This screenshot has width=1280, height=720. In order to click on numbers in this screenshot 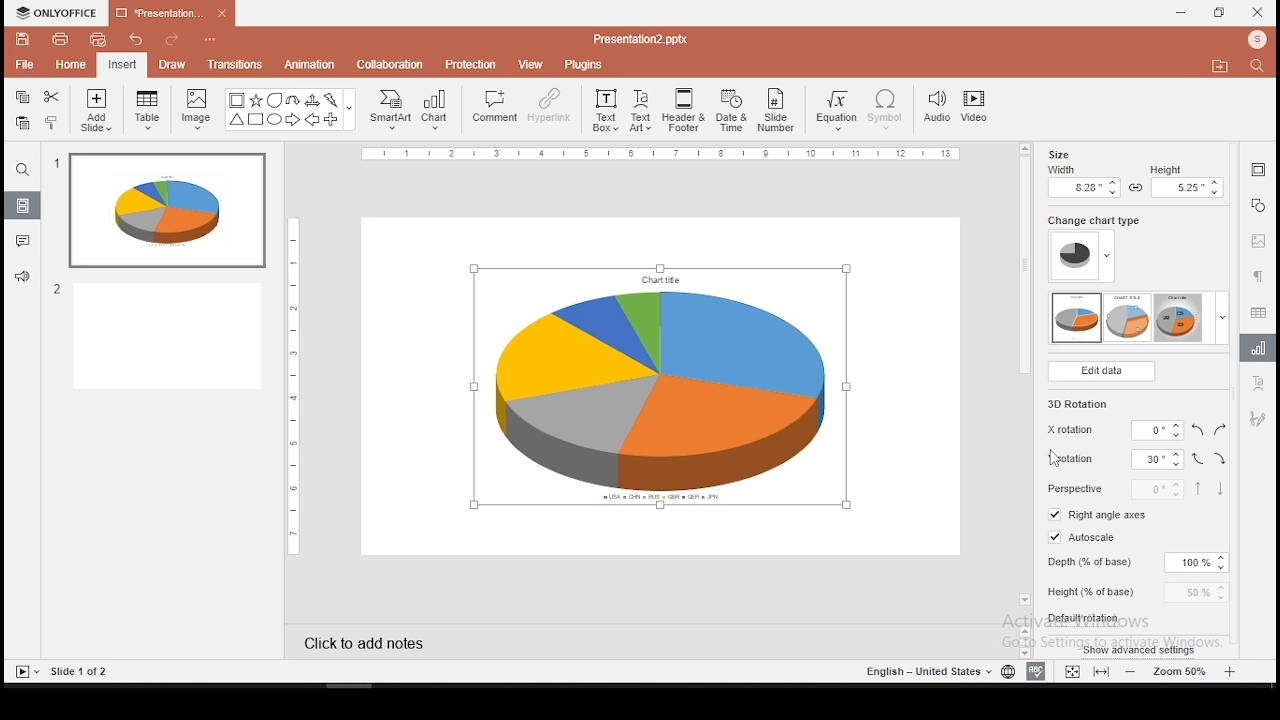, I will do `click(59, 229)`.